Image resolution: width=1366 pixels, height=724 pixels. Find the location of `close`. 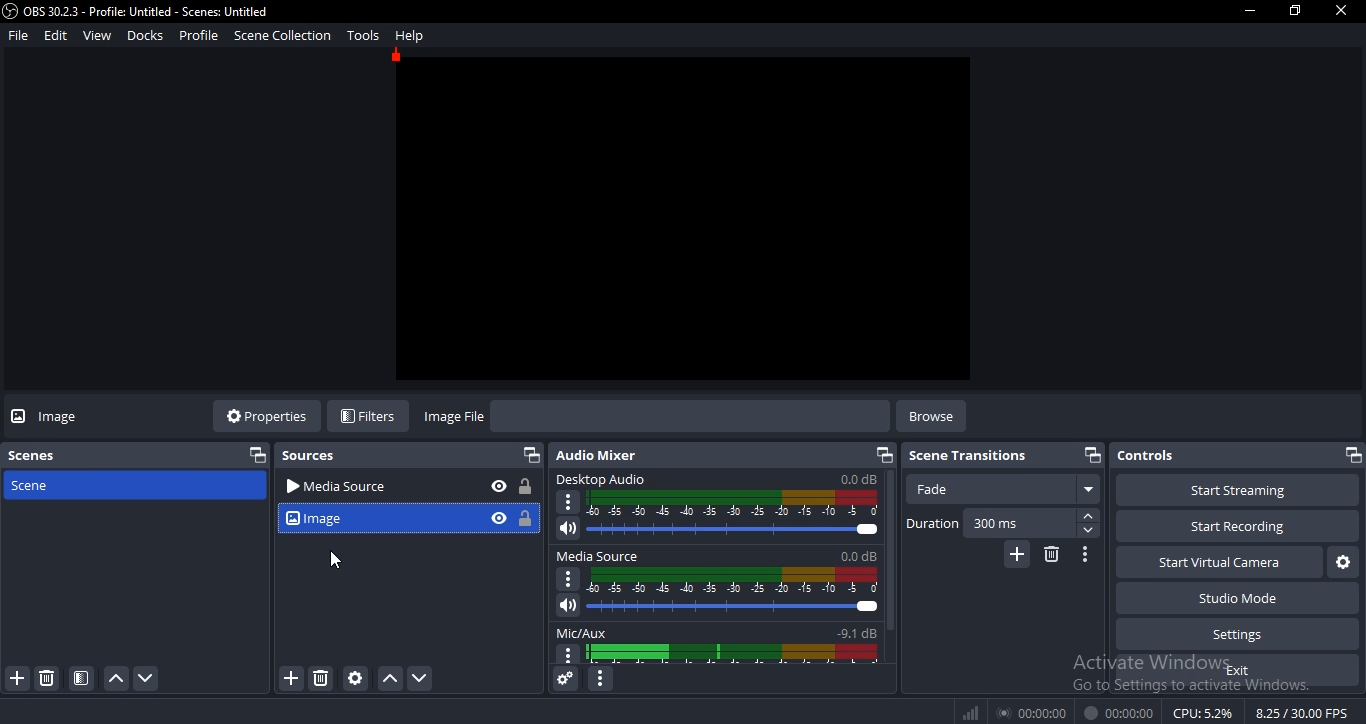

close is located at coordinates (1342, 12).